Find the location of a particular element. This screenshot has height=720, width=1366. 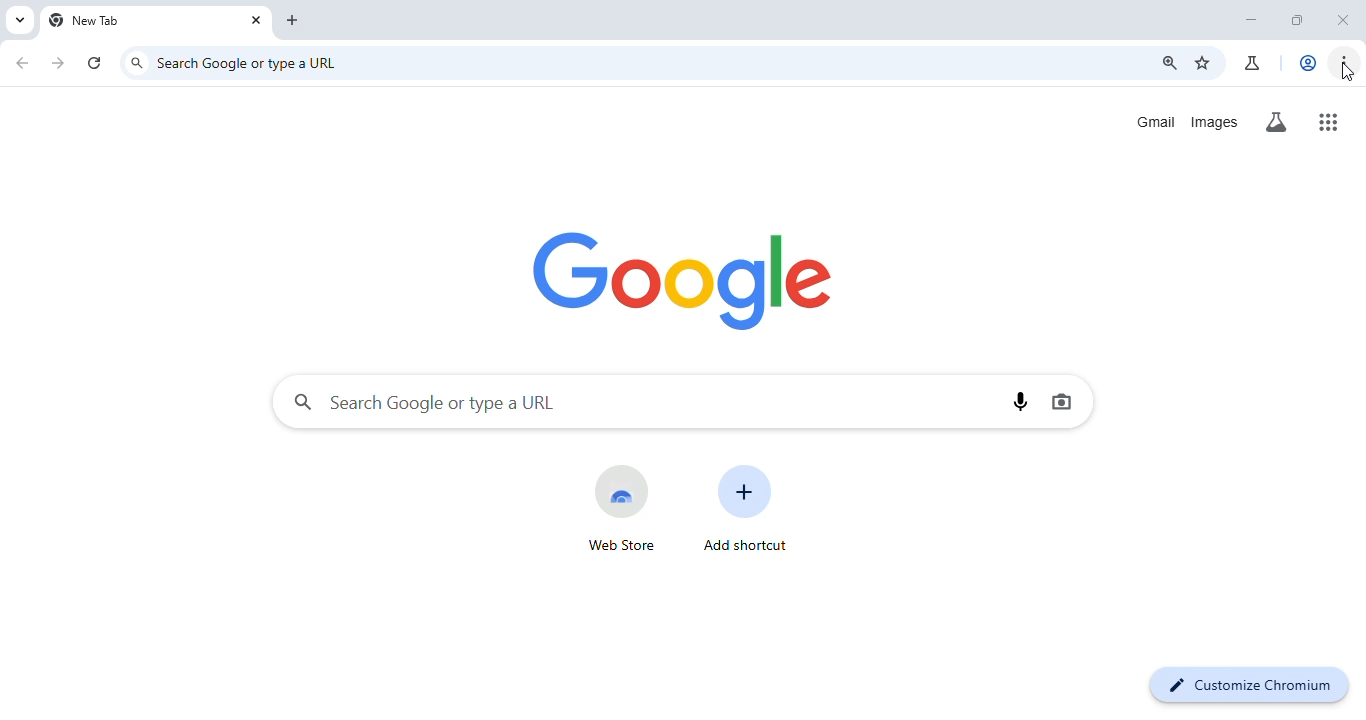

google logo is located at coordinates (686, 278).